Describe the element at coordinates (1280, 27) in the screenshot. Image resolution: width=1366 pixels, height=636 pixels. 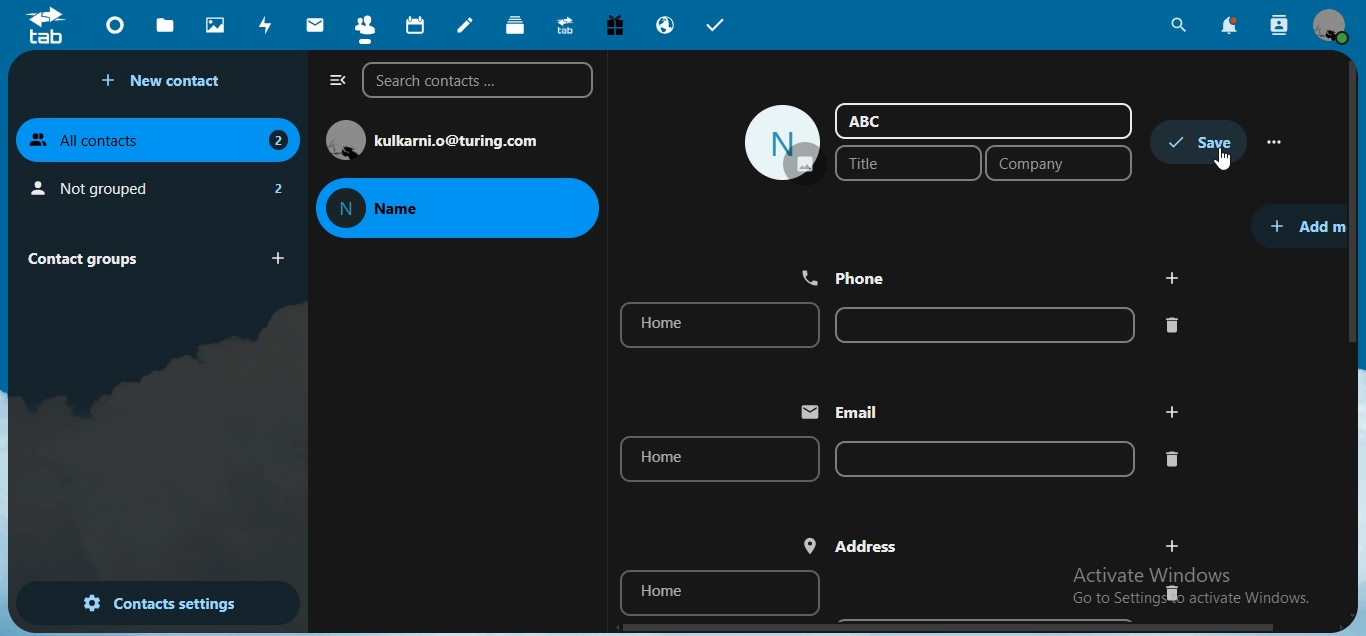
I see `search contacts` at that location.